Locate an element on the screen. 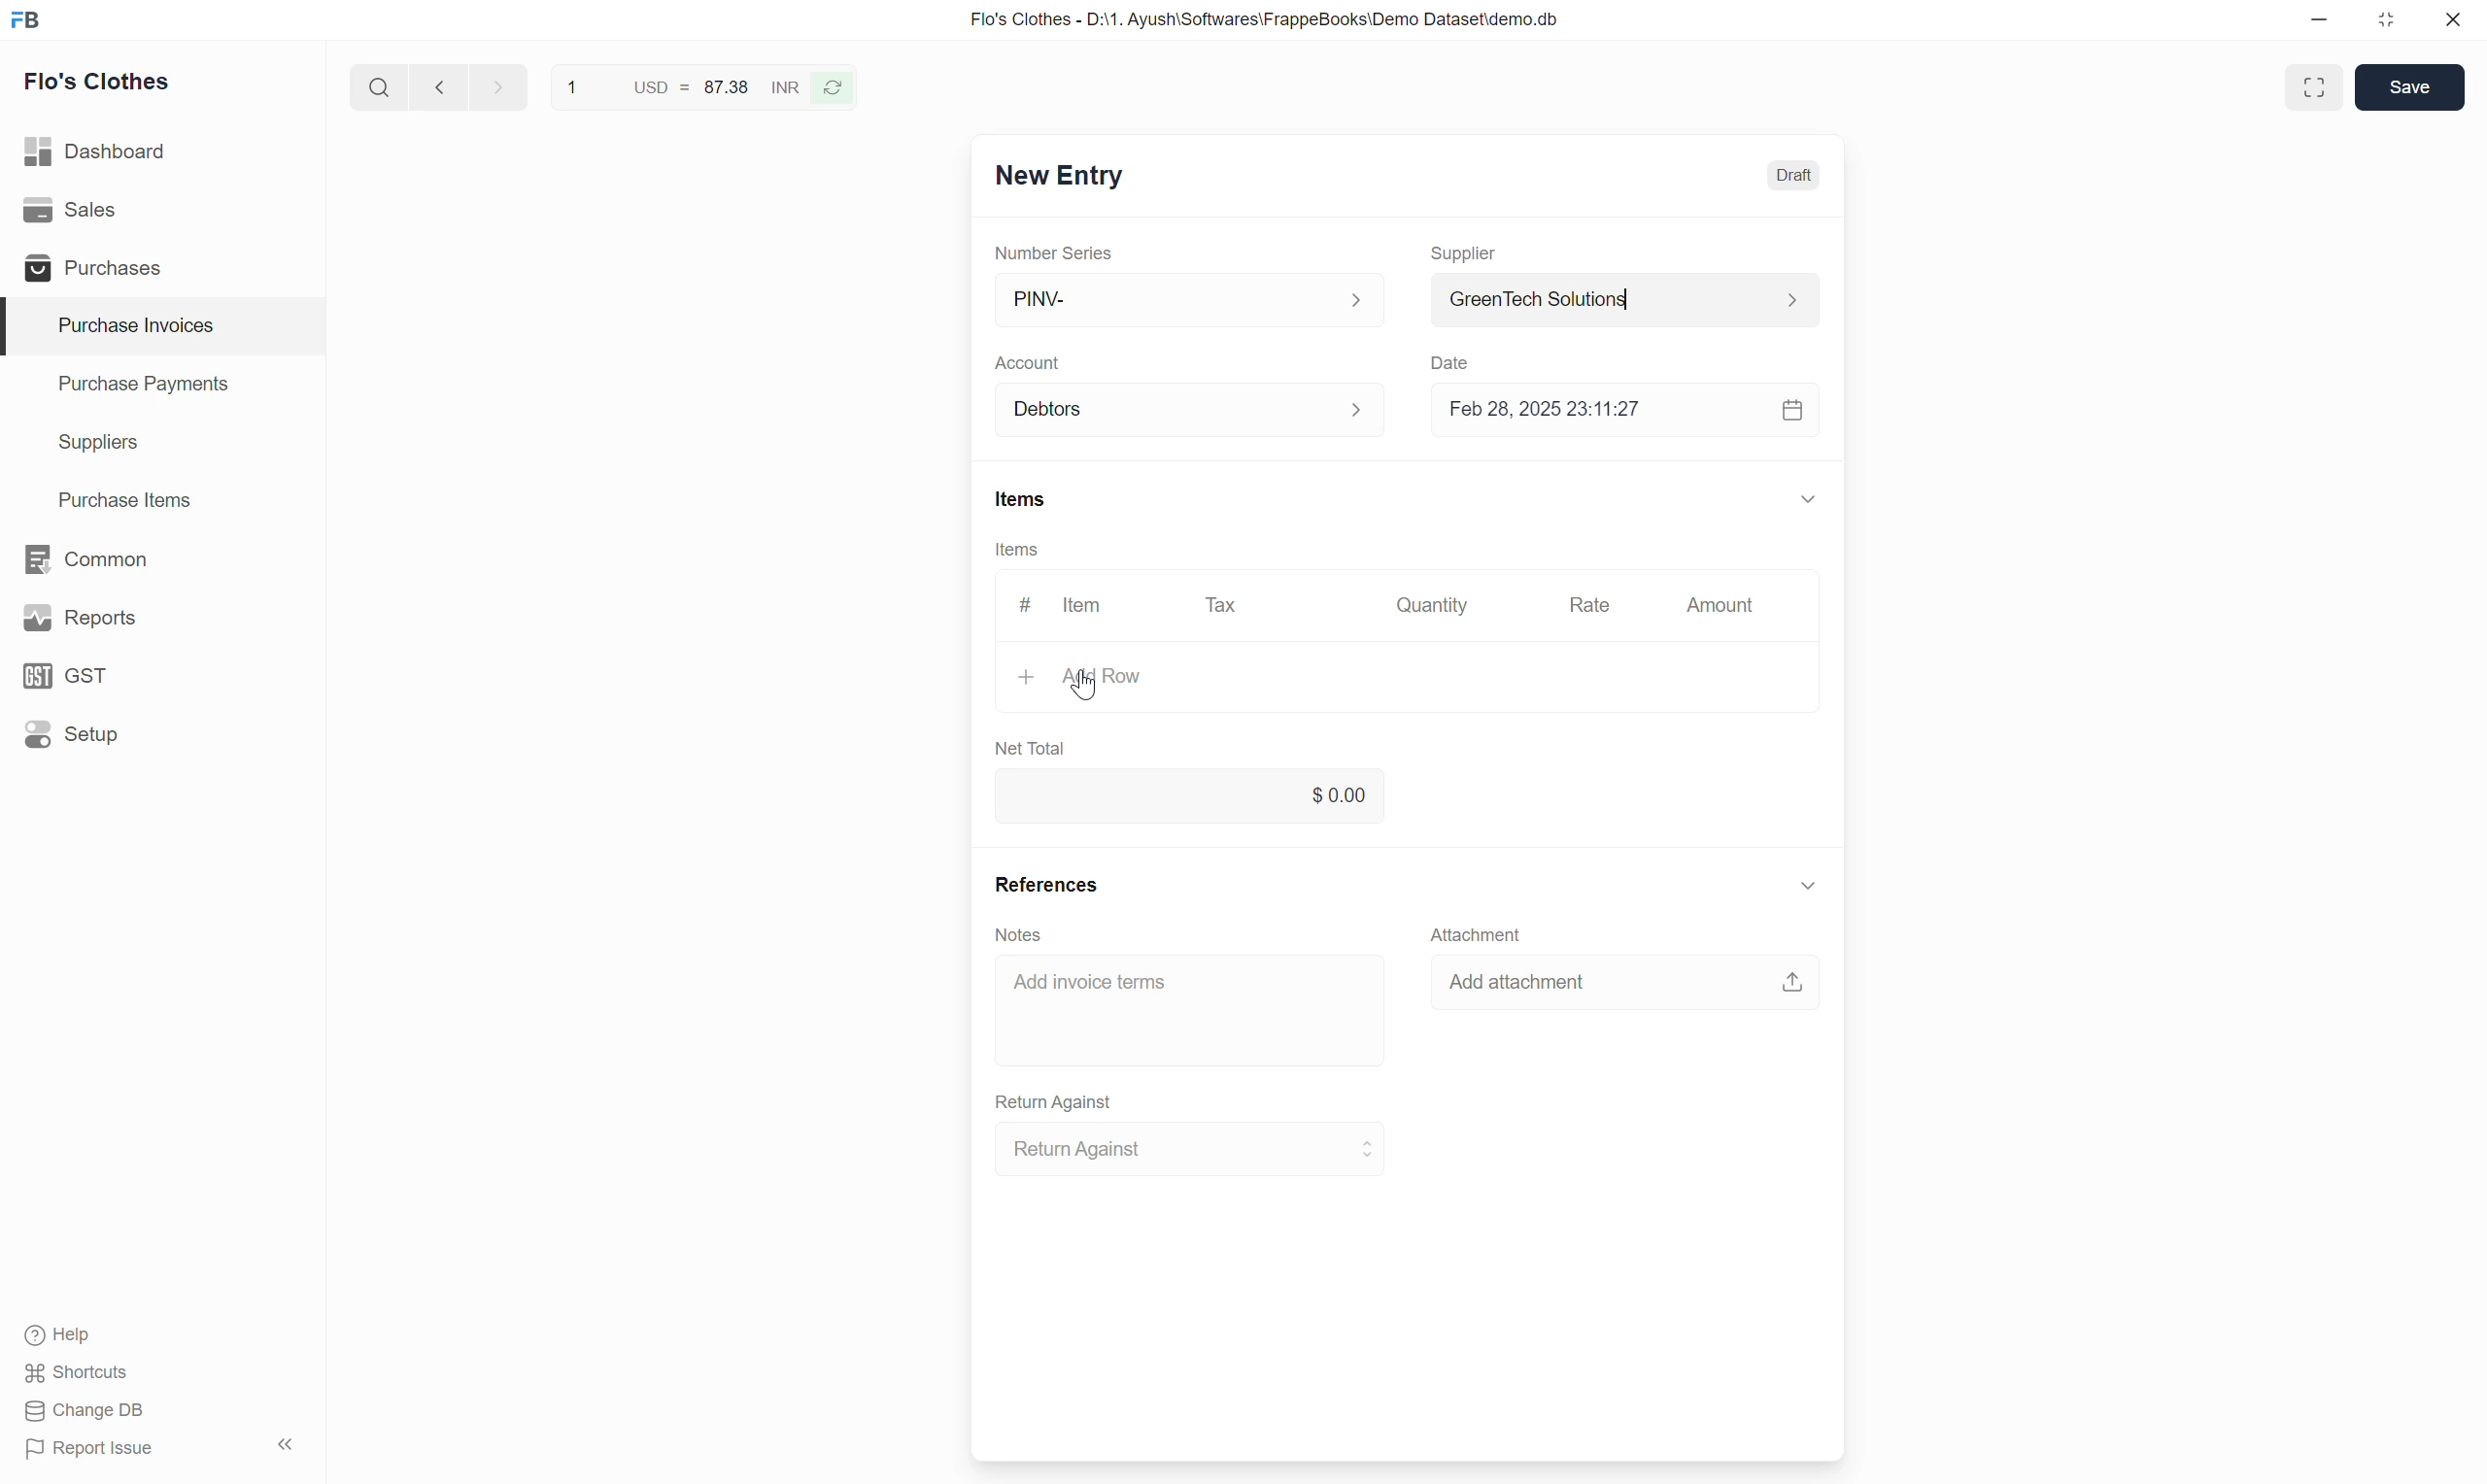  Add attachment is located at coordinates (1625, 981).